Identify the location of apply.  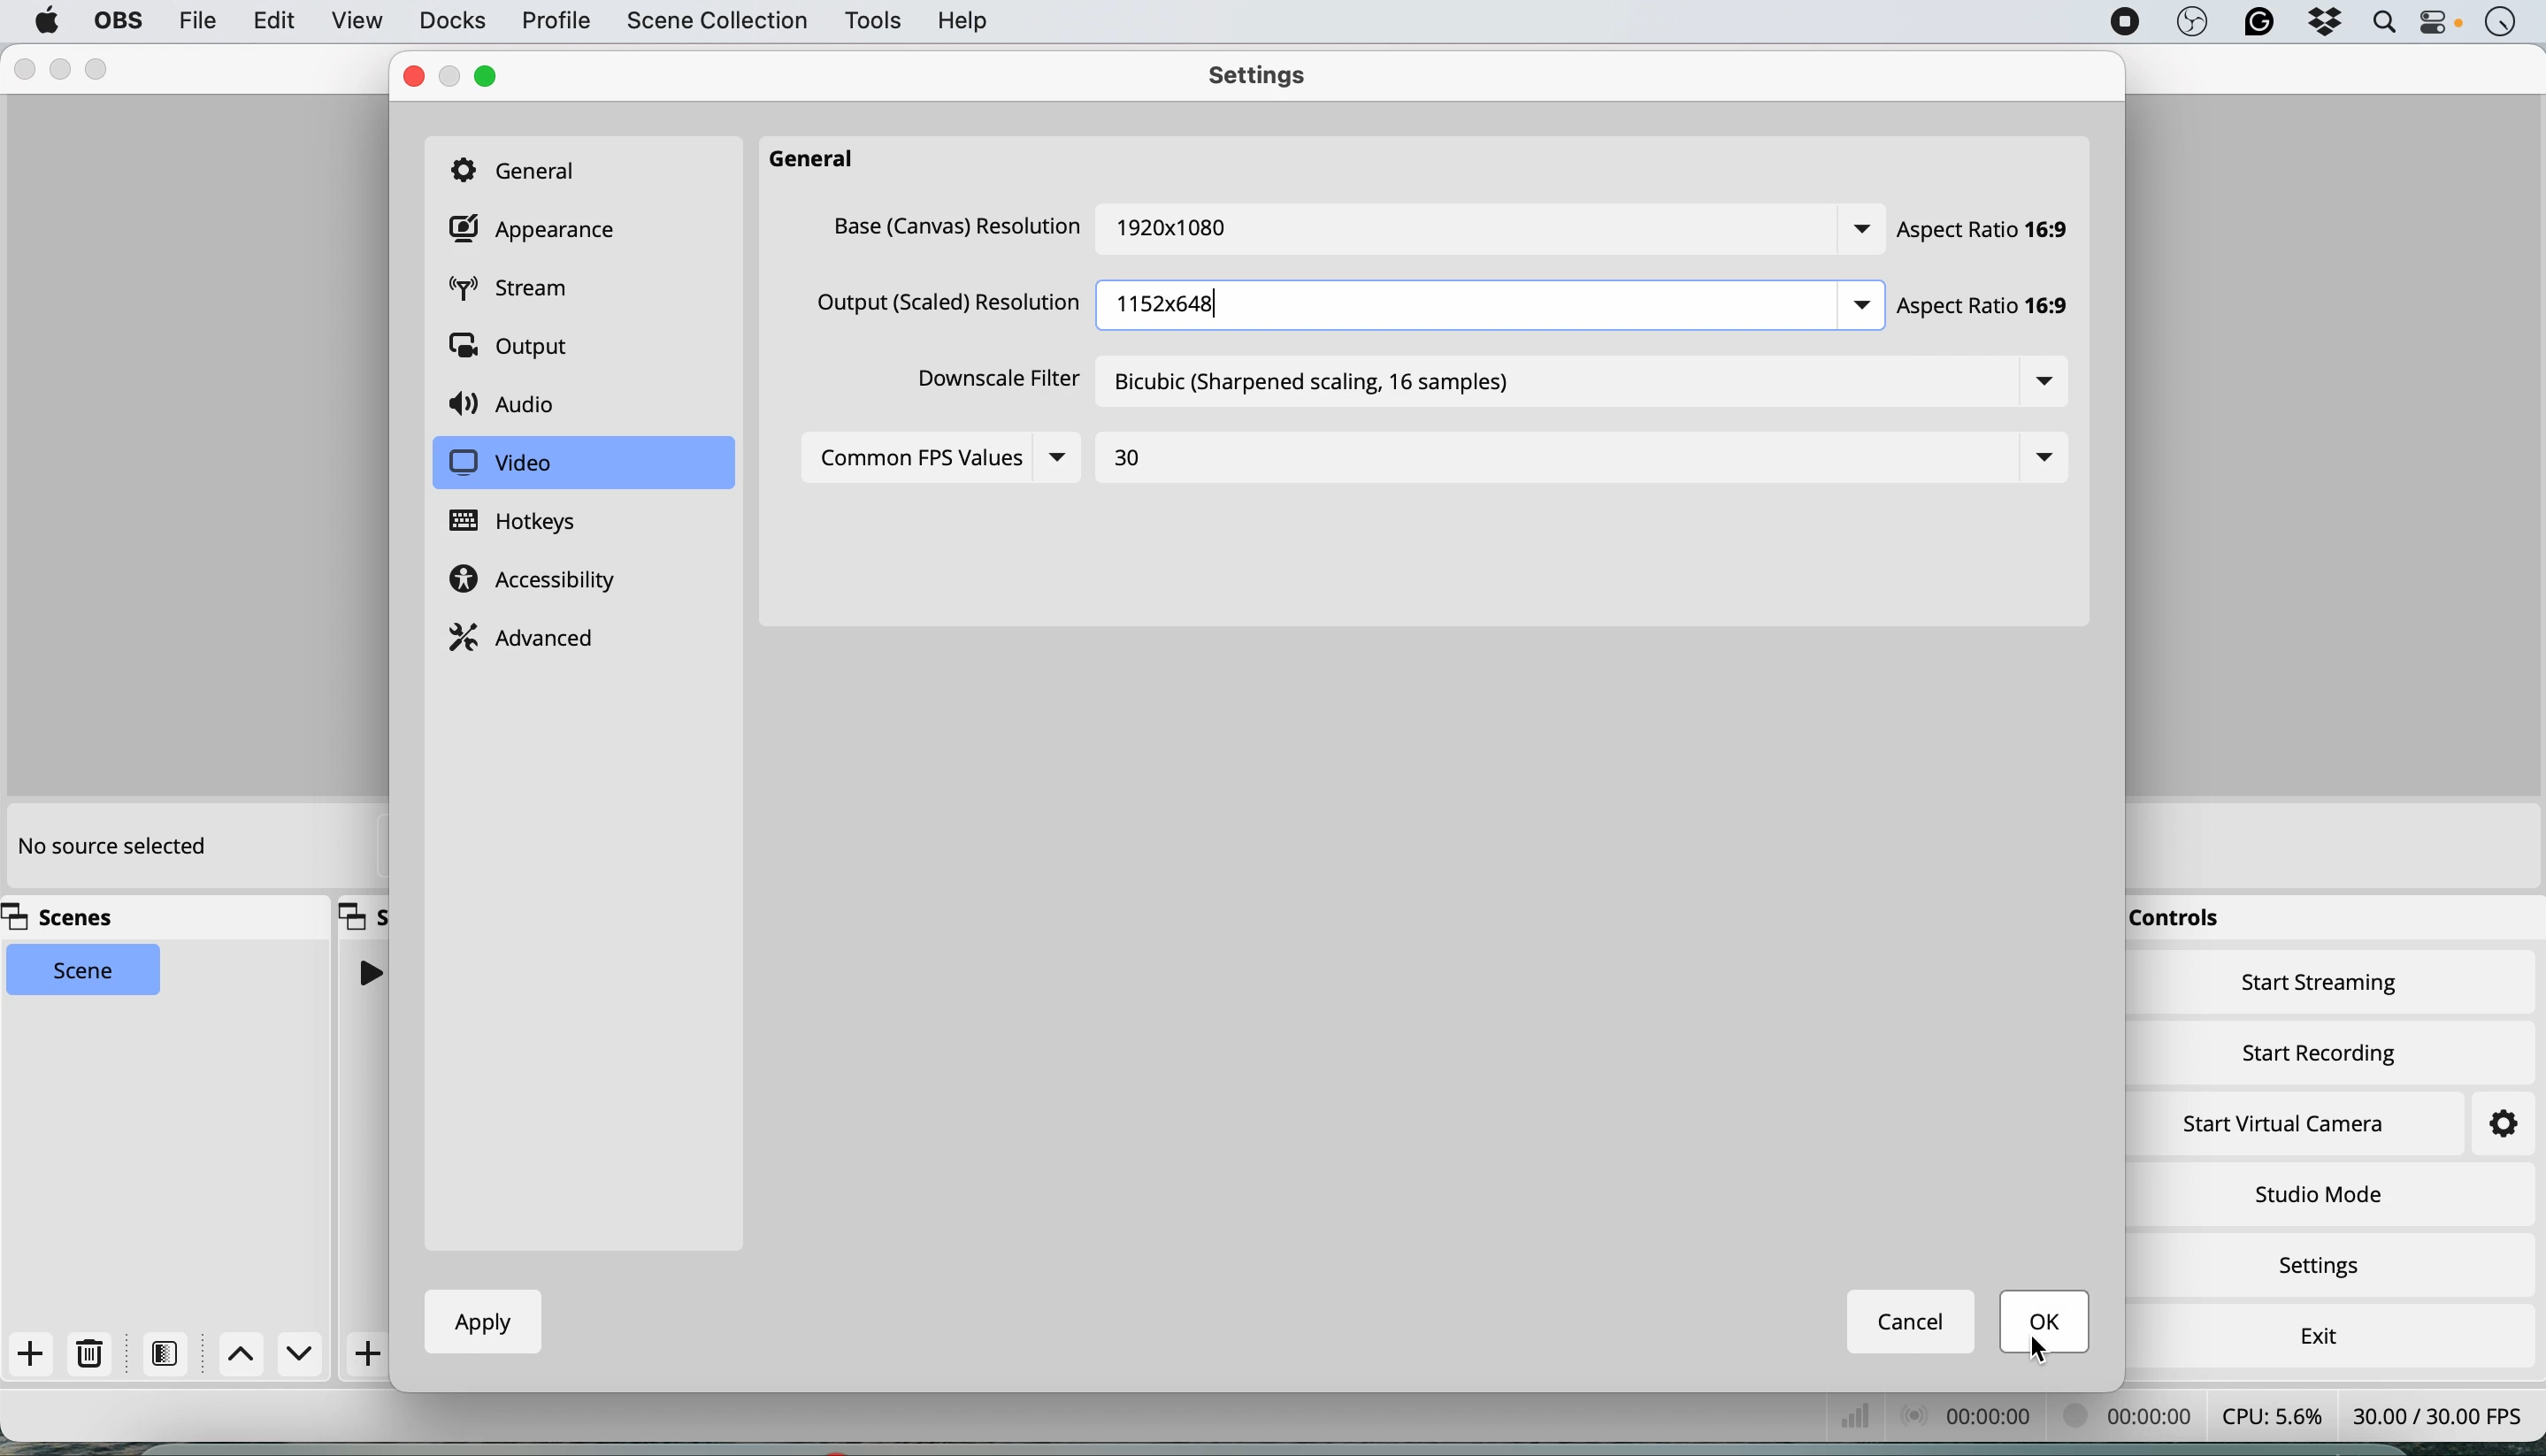
(475, 1321).